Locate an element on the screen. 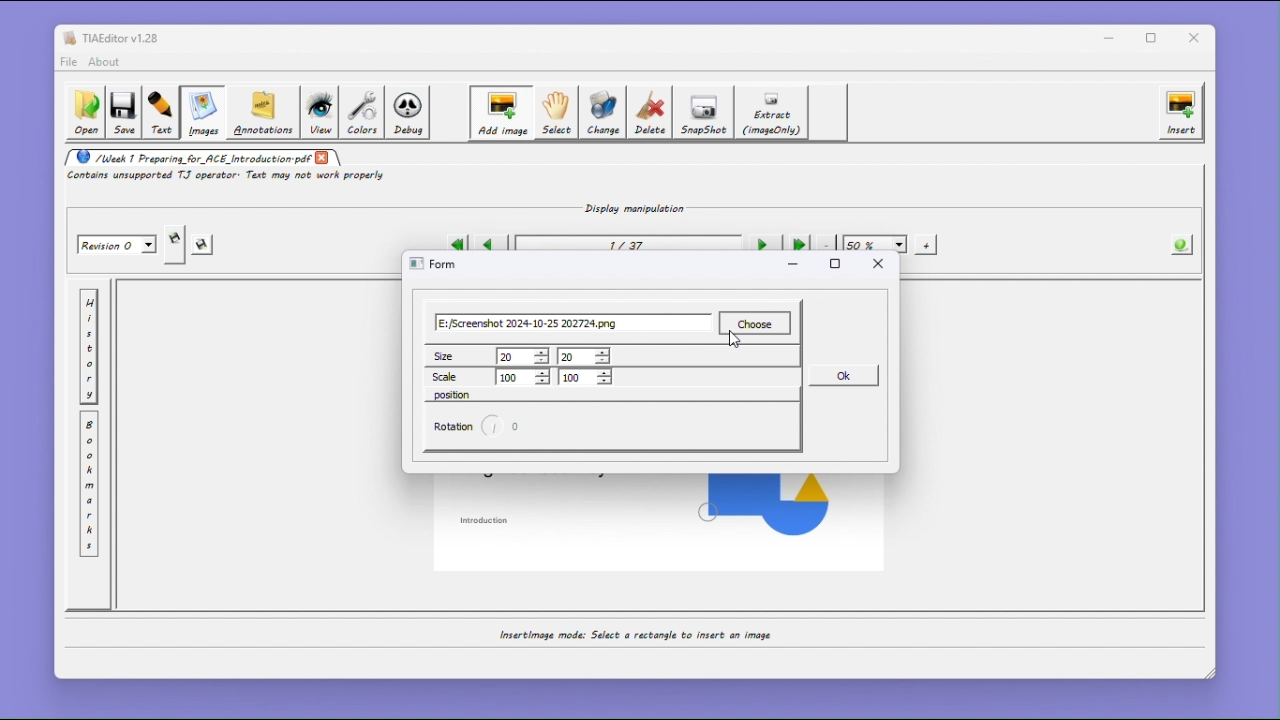 Image resolution: width=1280 pixels, height=720 pixels. First page is located at coordinates (456, 245).